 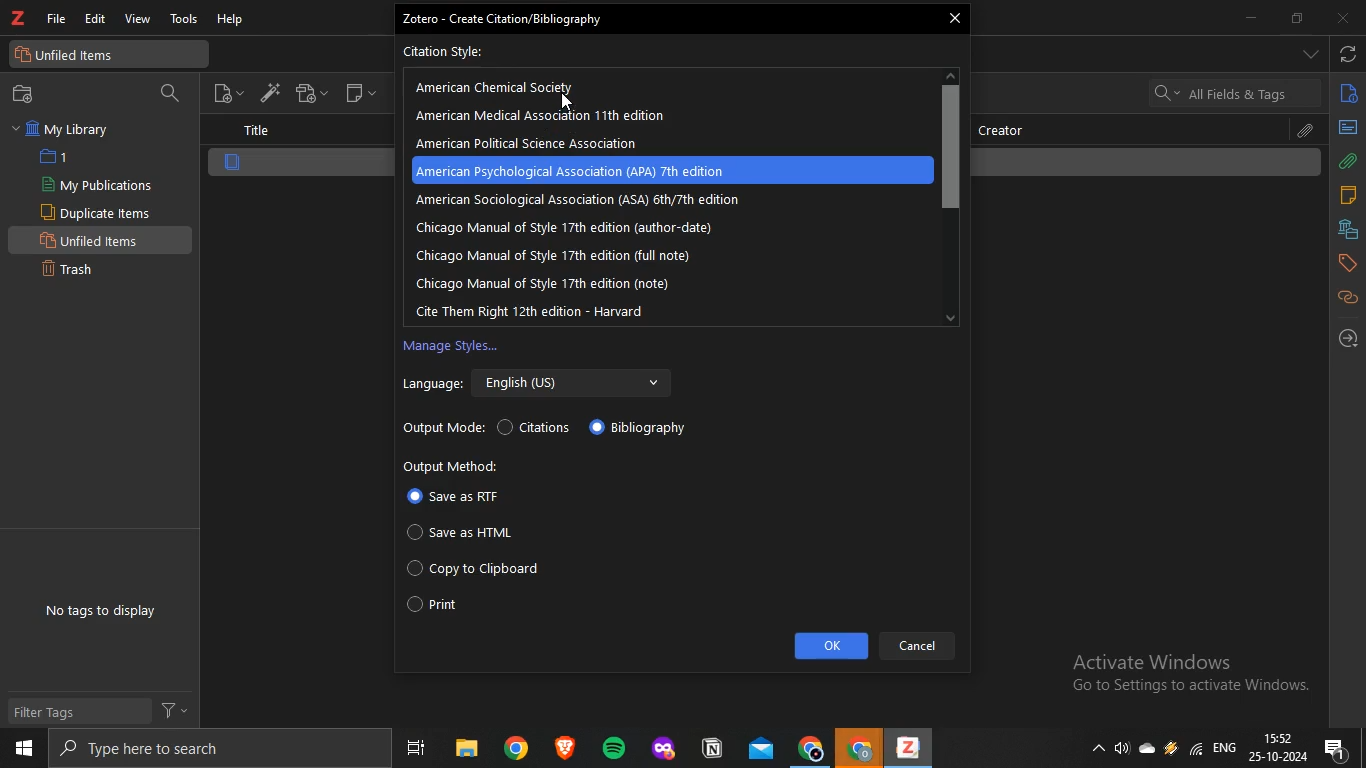 I want to click on search, so click(x=210, y=748).